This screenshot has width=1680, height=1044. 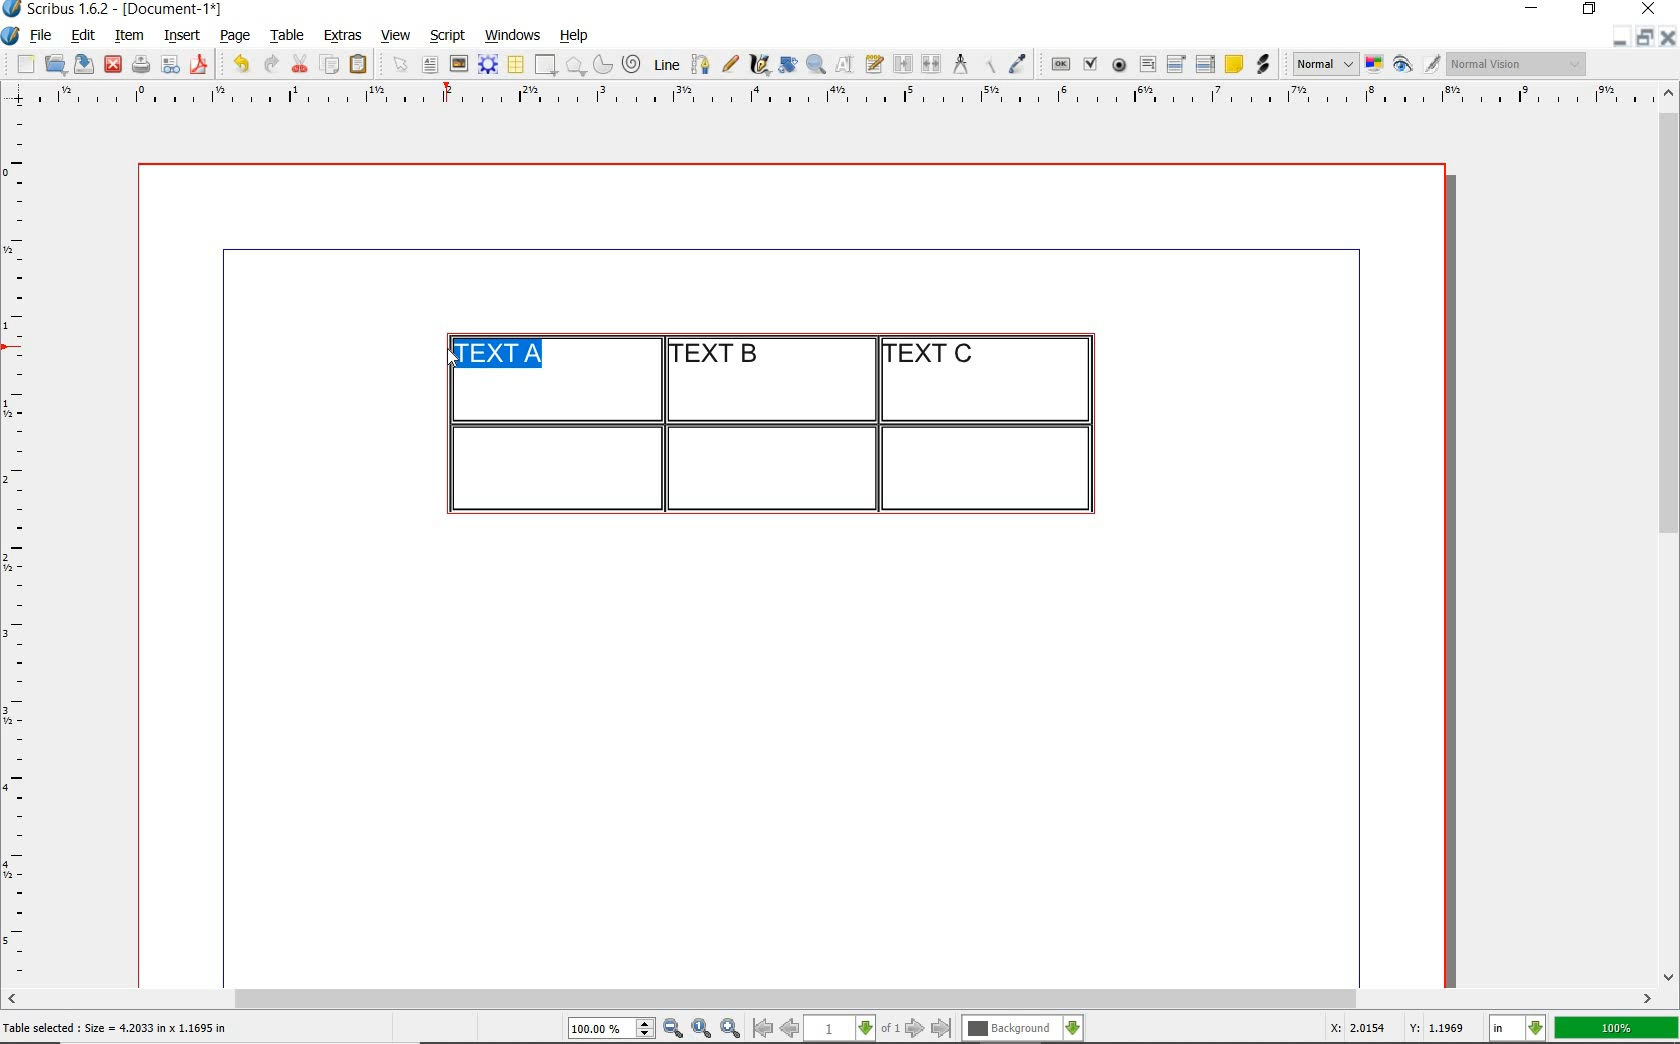 What do you see at coordinates (702, 1029) in the screenshot?
I see `zoom to` at bounding box center [702, 1029].